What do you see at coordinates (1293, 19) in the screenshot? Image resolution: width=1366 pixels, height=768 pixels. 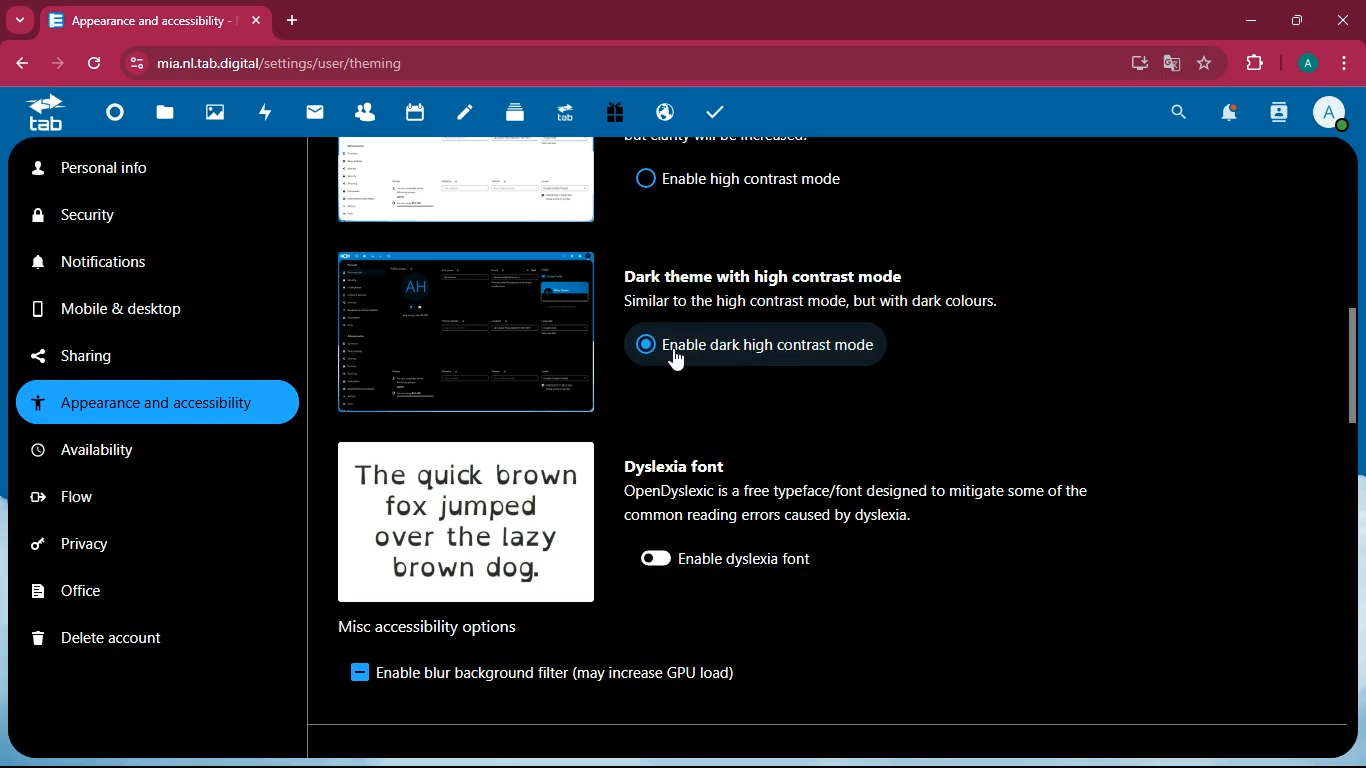 I see `maximize` at bounding box center [1293, 19].